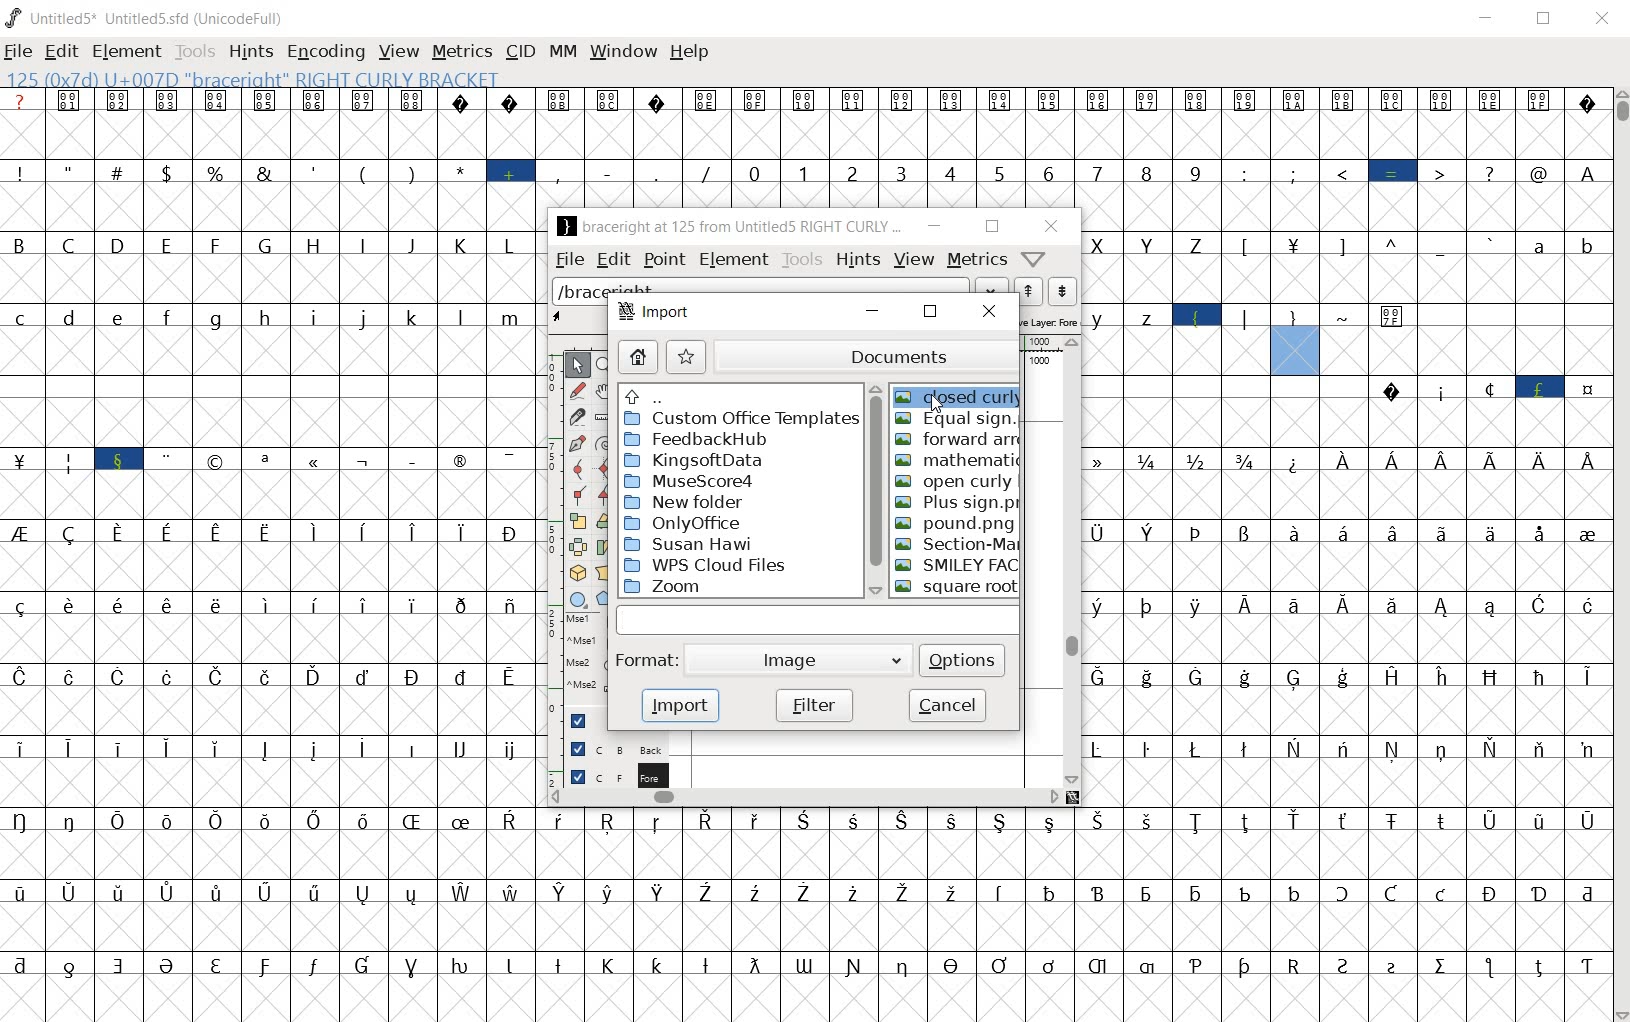 Image resolution: width=1630 pixels, height=1022 pixels. I want to click on format, so click(644, 658).